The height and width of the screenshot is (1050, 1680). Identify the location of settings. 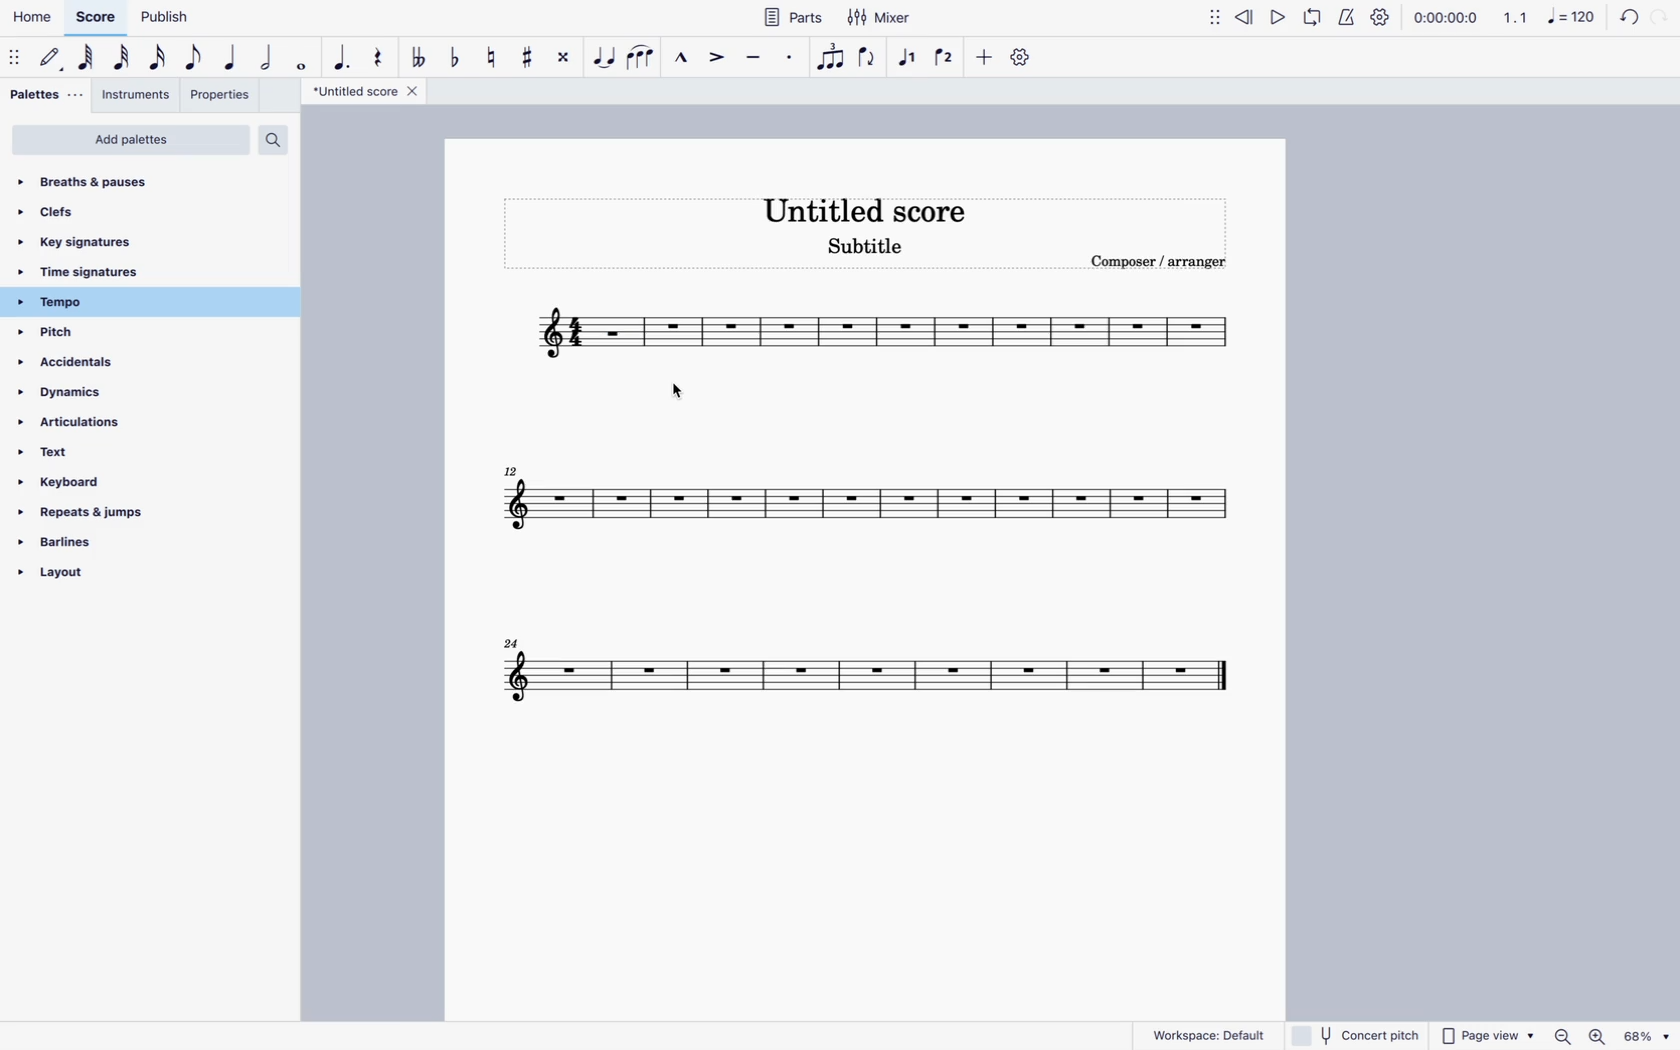
(1022, 59).